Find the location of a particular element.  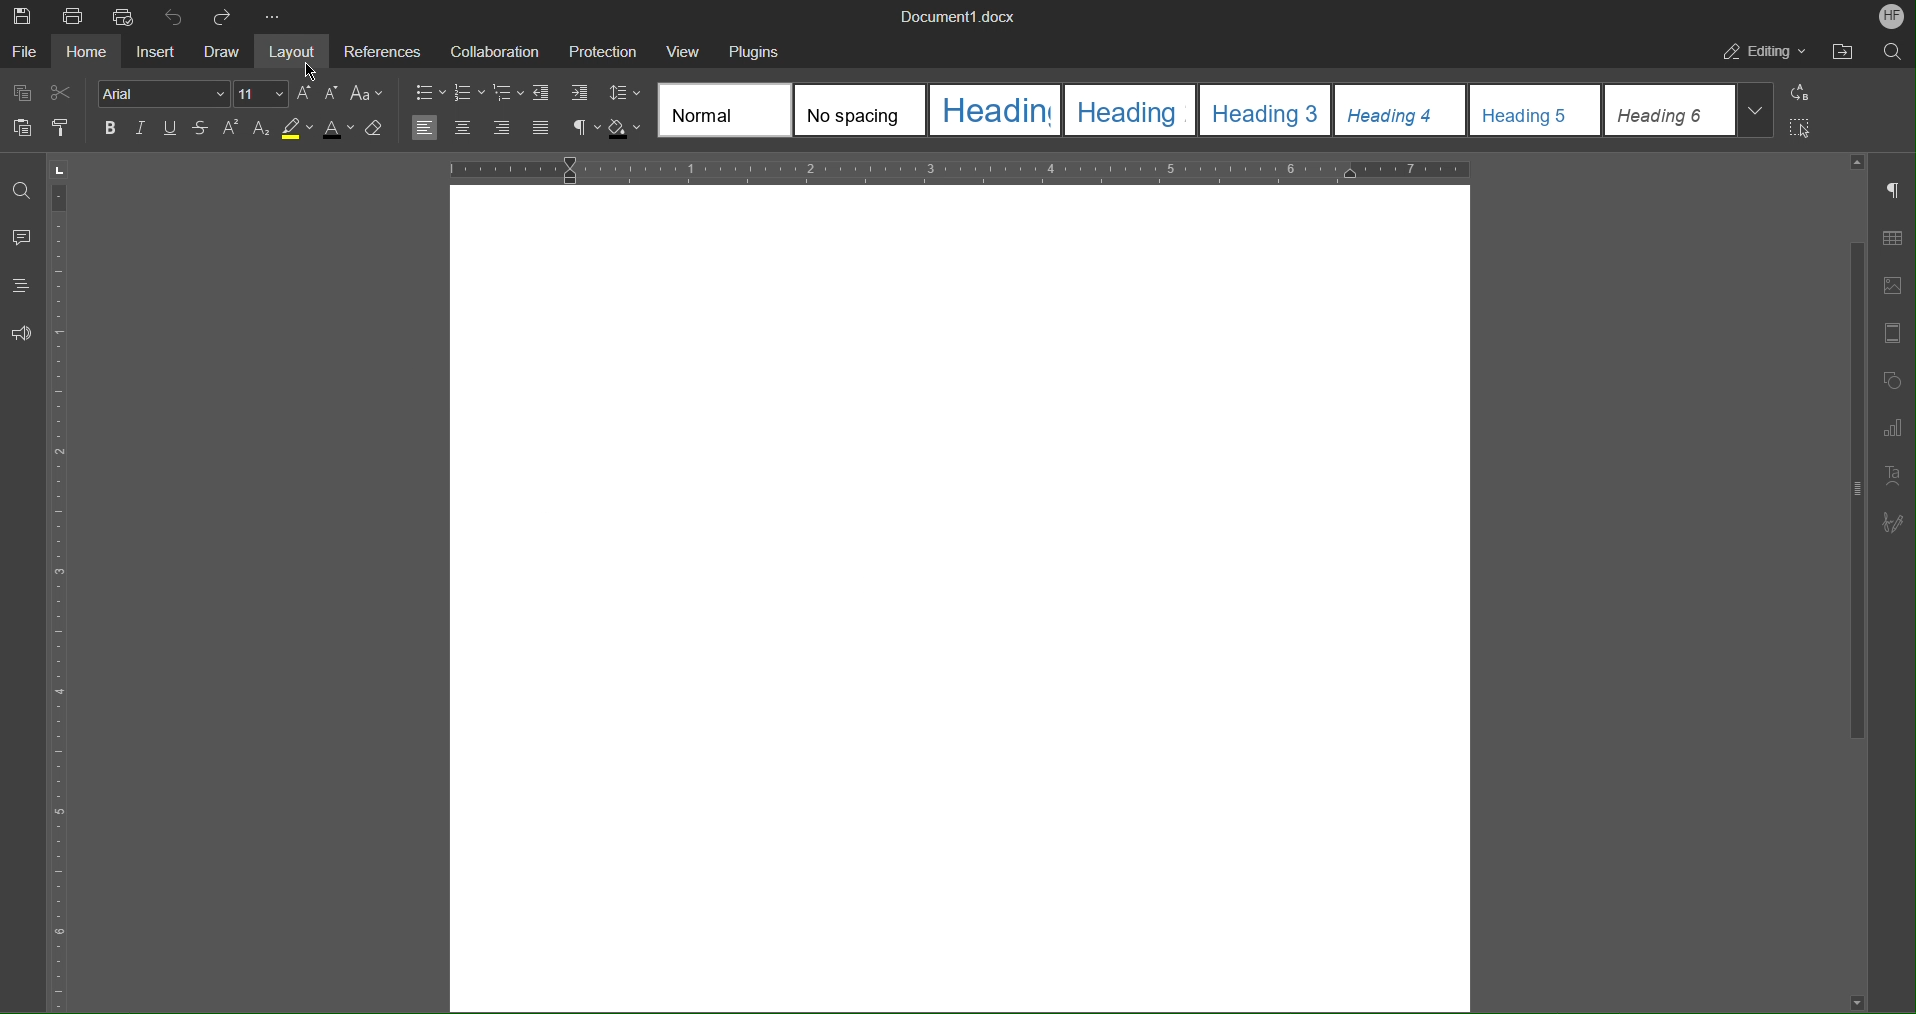

Quick Print is located at coordinates (125, 16).